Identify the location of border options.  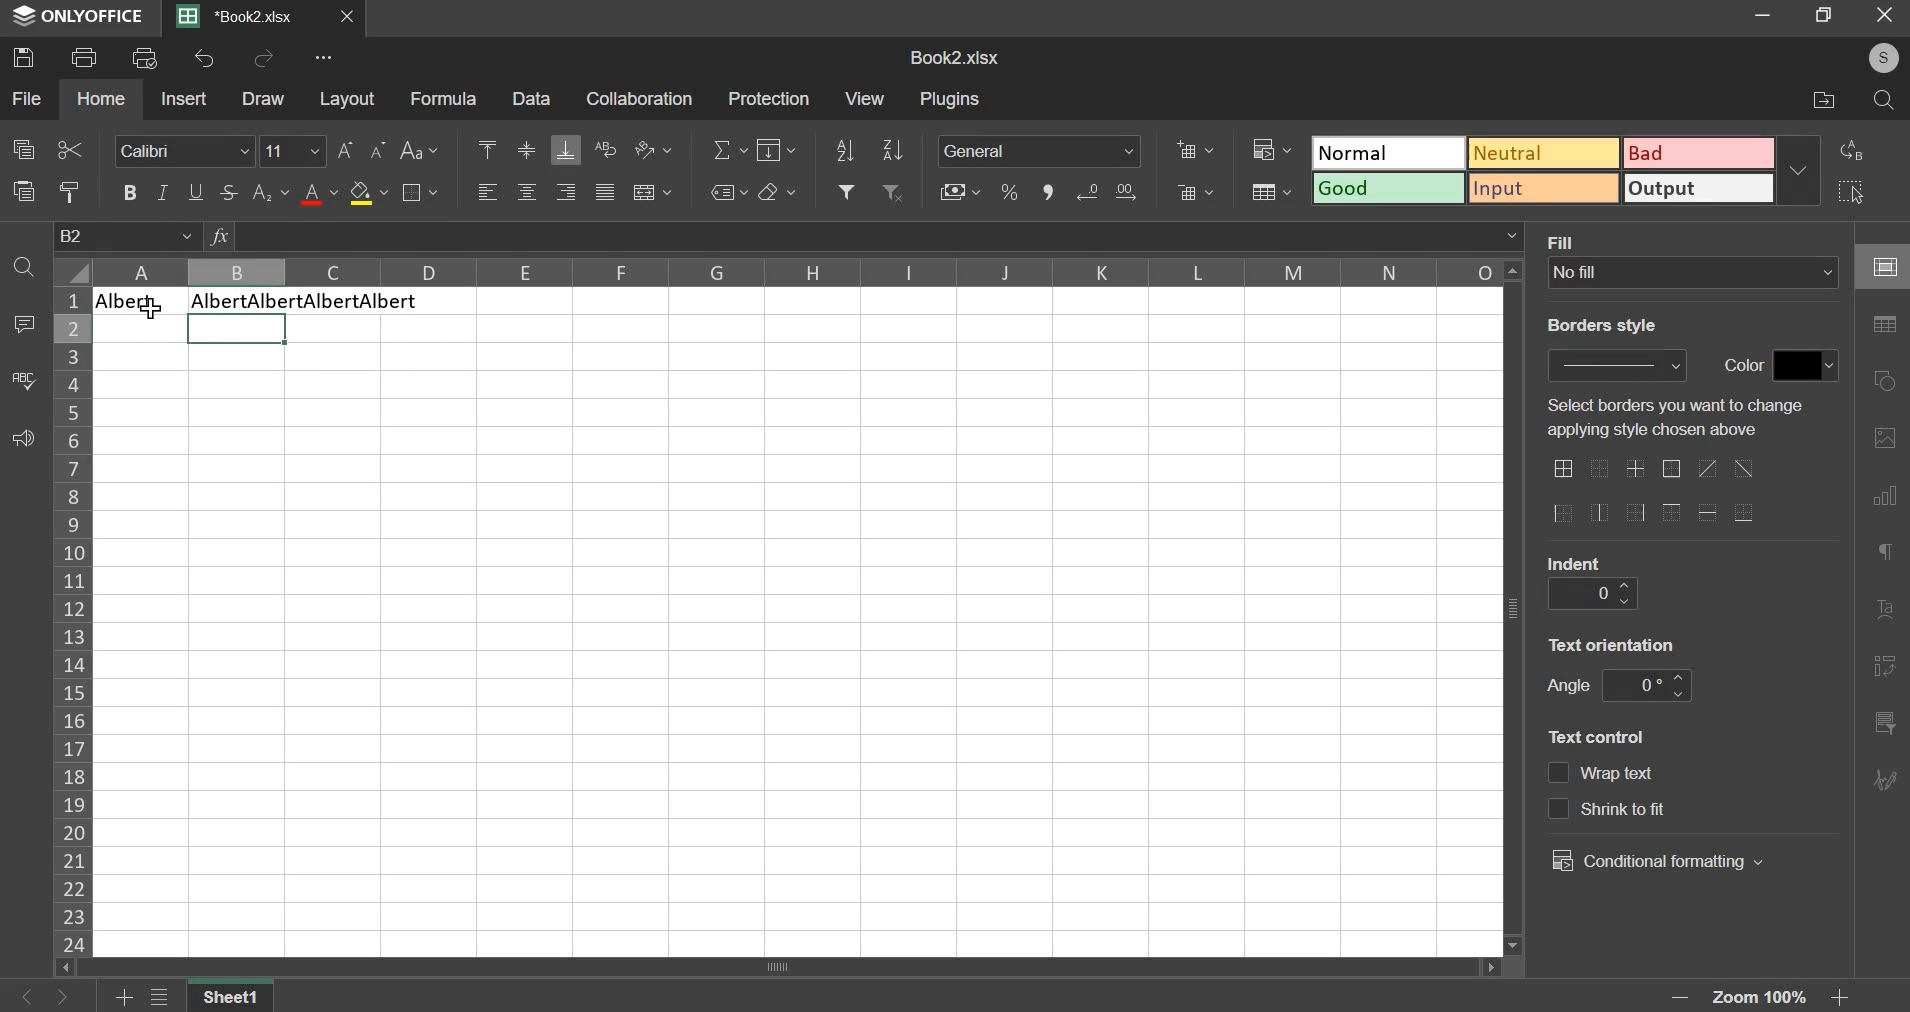
(1658, 493).